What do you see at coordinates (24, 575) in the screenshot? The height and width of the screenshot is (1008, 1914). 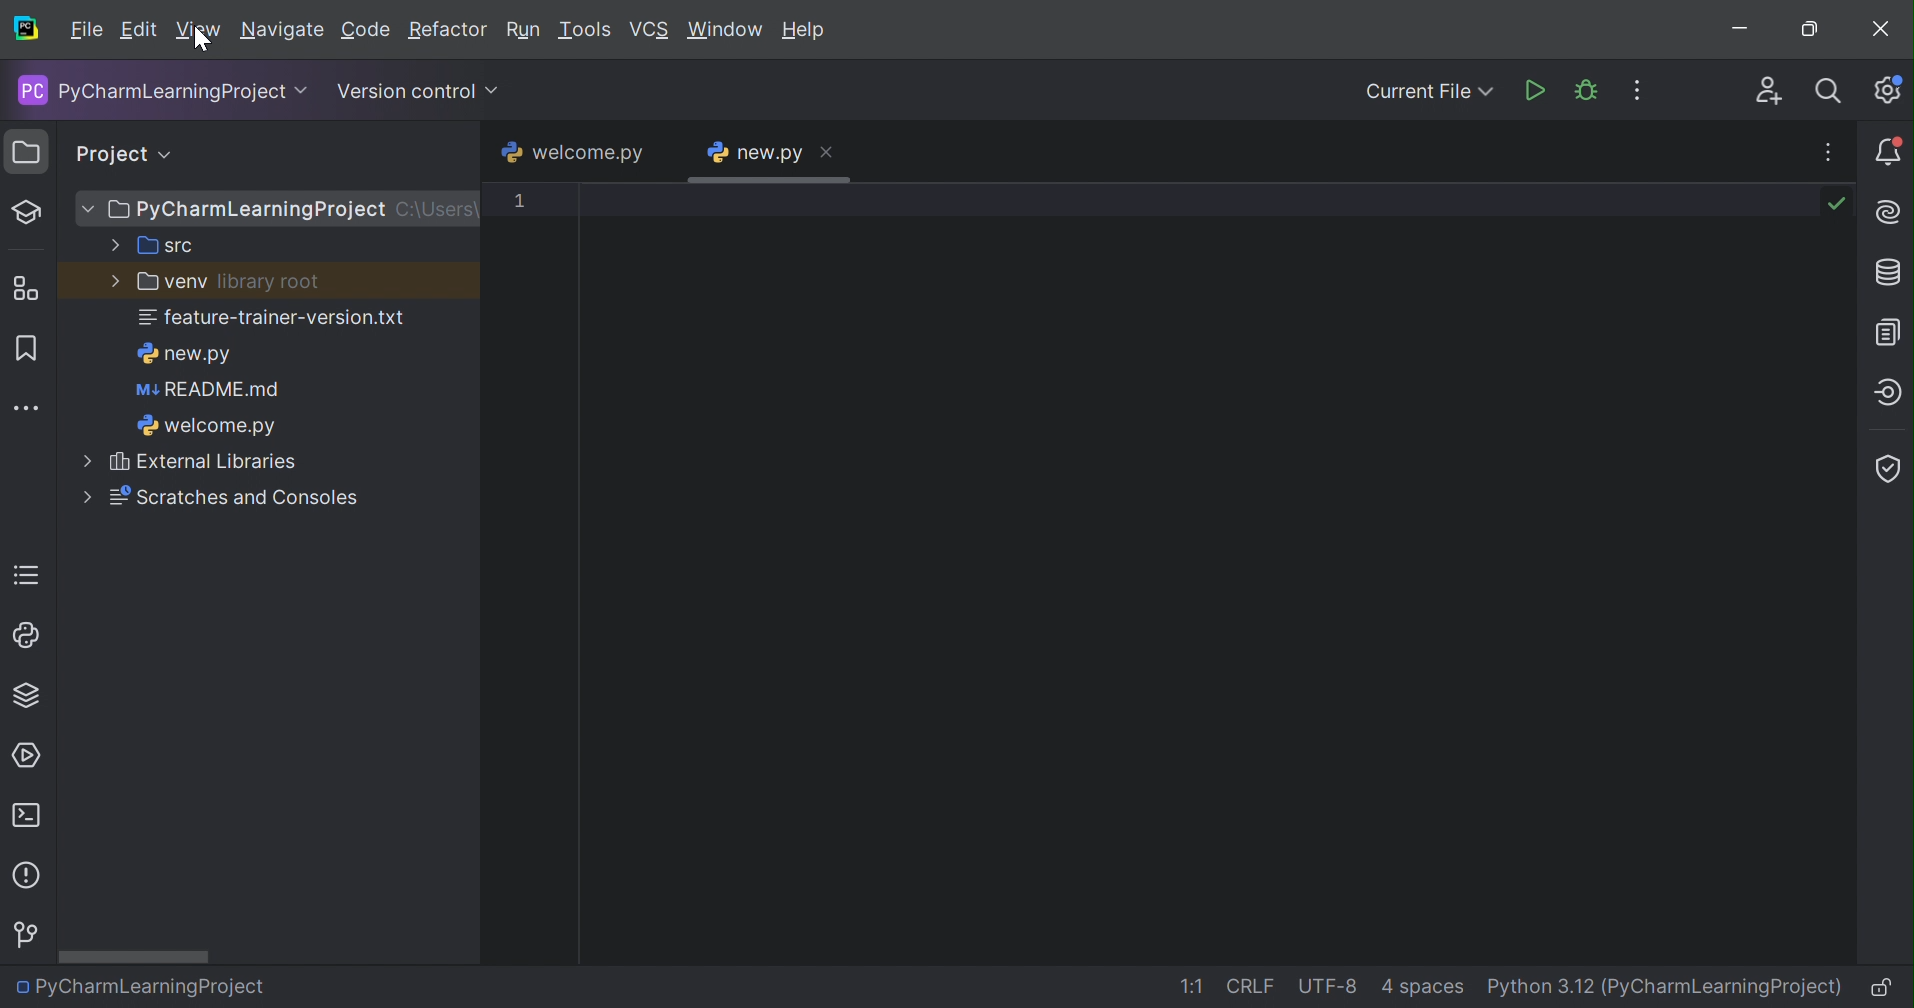 I see `TODO` at bounding box center [24, 575].